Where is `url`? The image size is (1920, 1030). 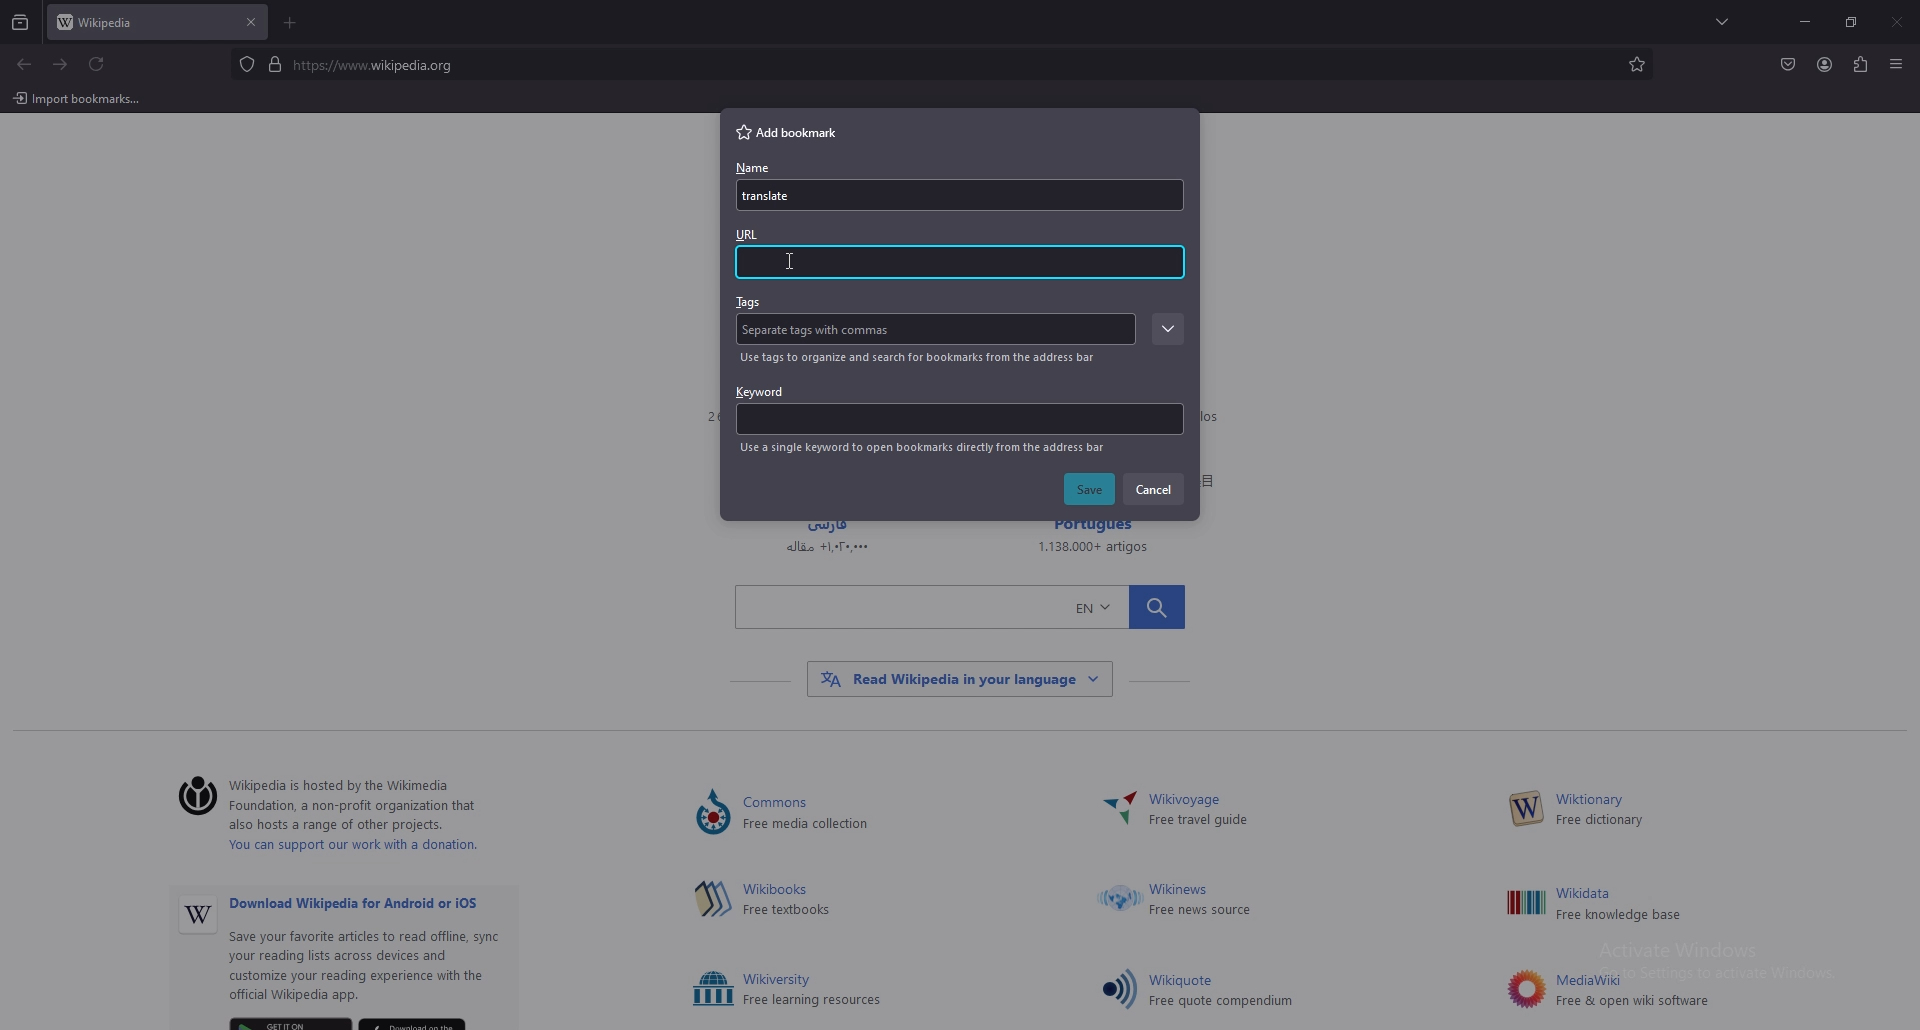
url is located at coordinates (955, 252).